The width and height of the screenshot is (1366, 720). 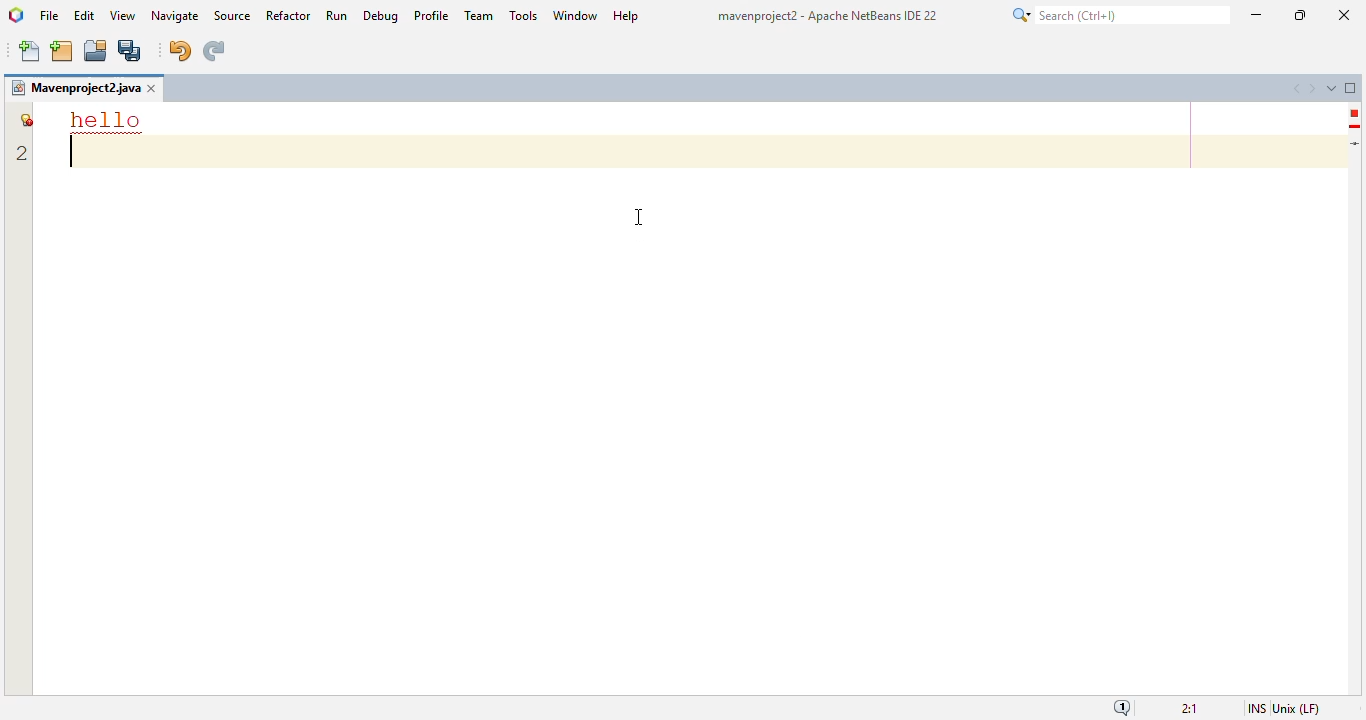 What do you see at coordinates (1354, 113) in the screenshot?
I see `error` at bounding box center [1354, 113].